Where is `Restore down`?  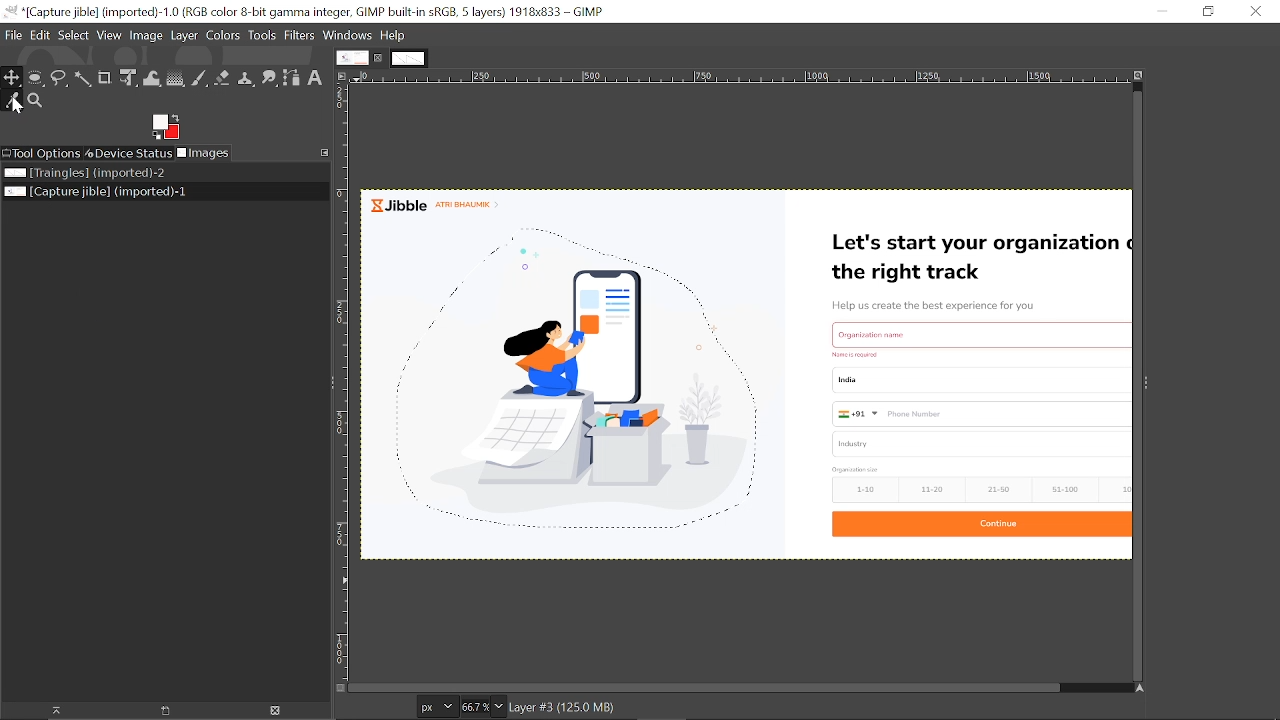 Restore down is located at coordinates (1210, 12).